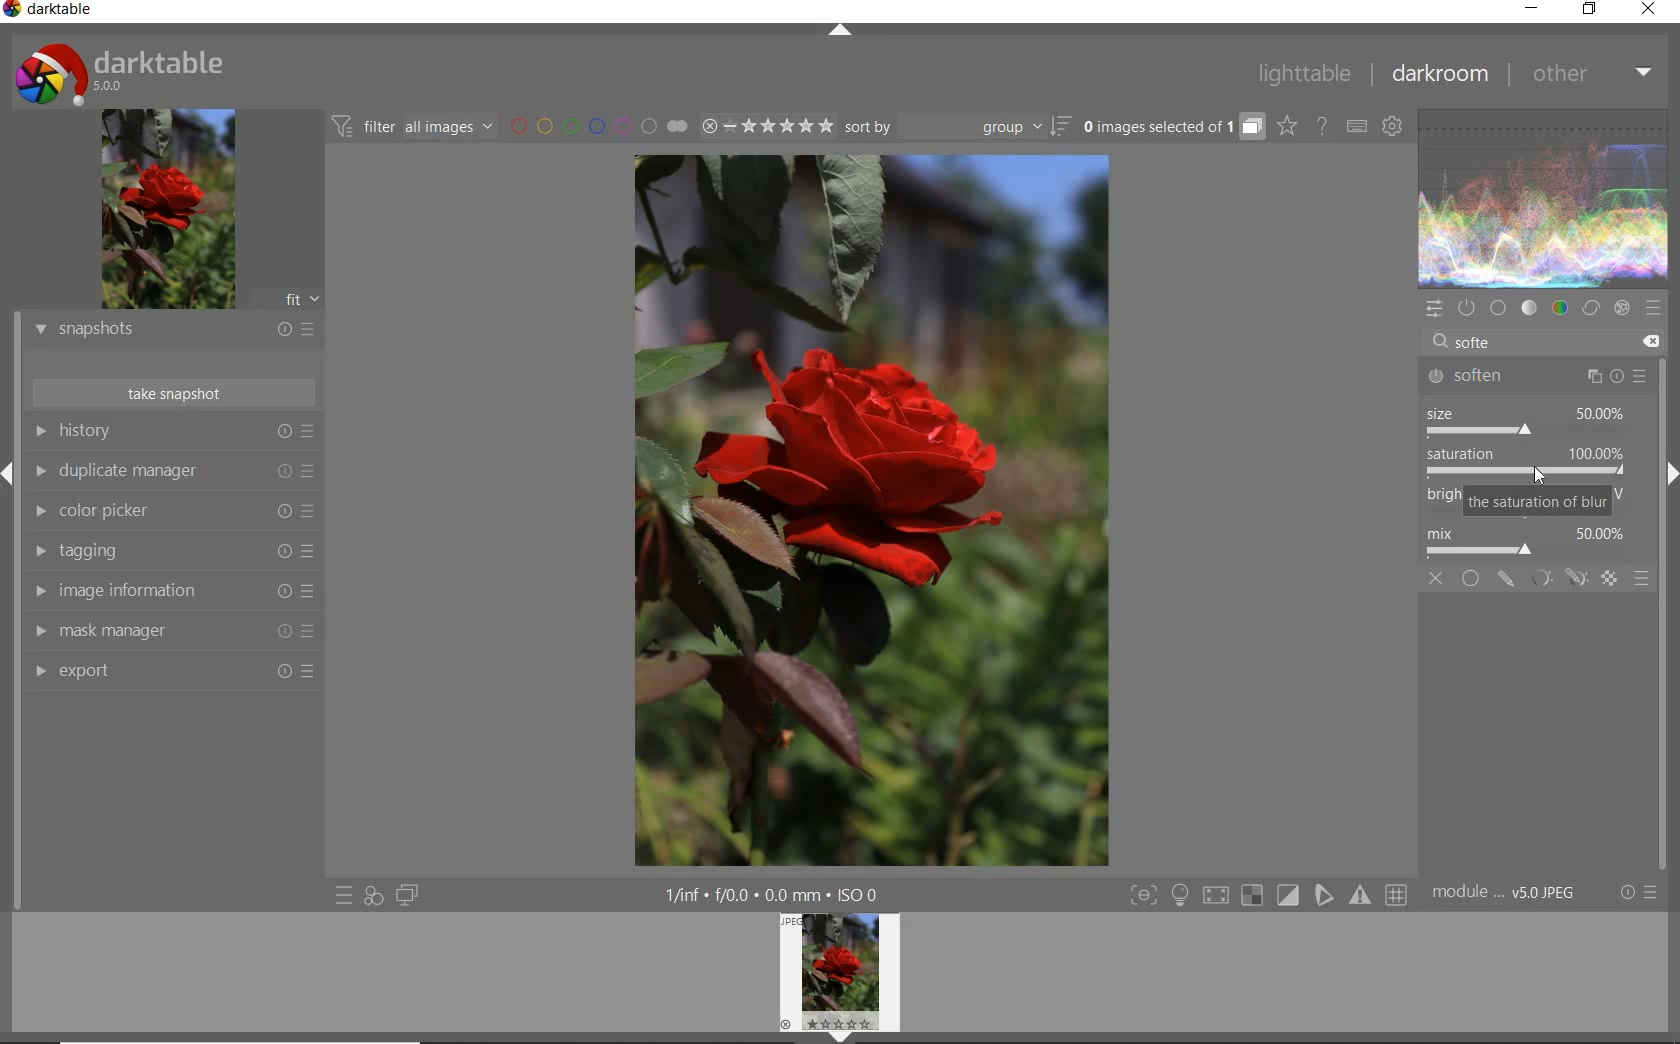 Image resolution: width=1680 pixels, height=1044 pixels. What do you see at coordinates (1662, 544) in the screenshot?
I see `scrollbar` at bounding box center [1662, 544].